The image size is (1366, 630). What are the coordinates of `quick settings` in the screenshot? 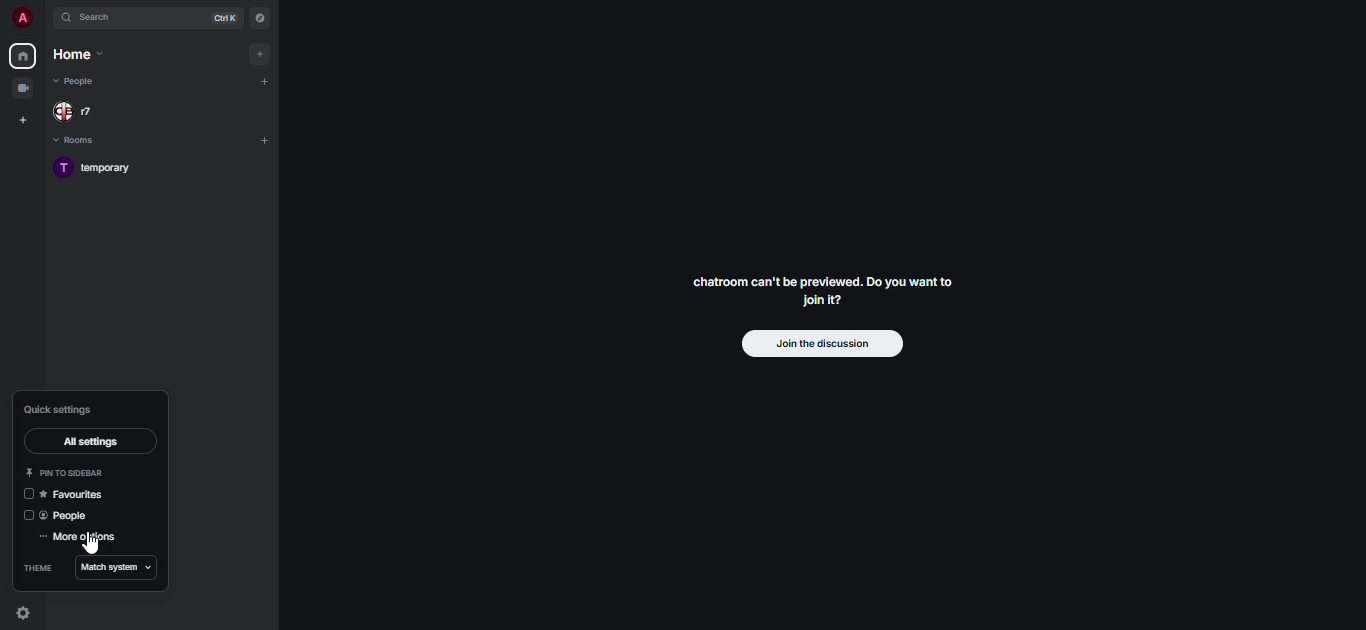 It's located at (29, 616).